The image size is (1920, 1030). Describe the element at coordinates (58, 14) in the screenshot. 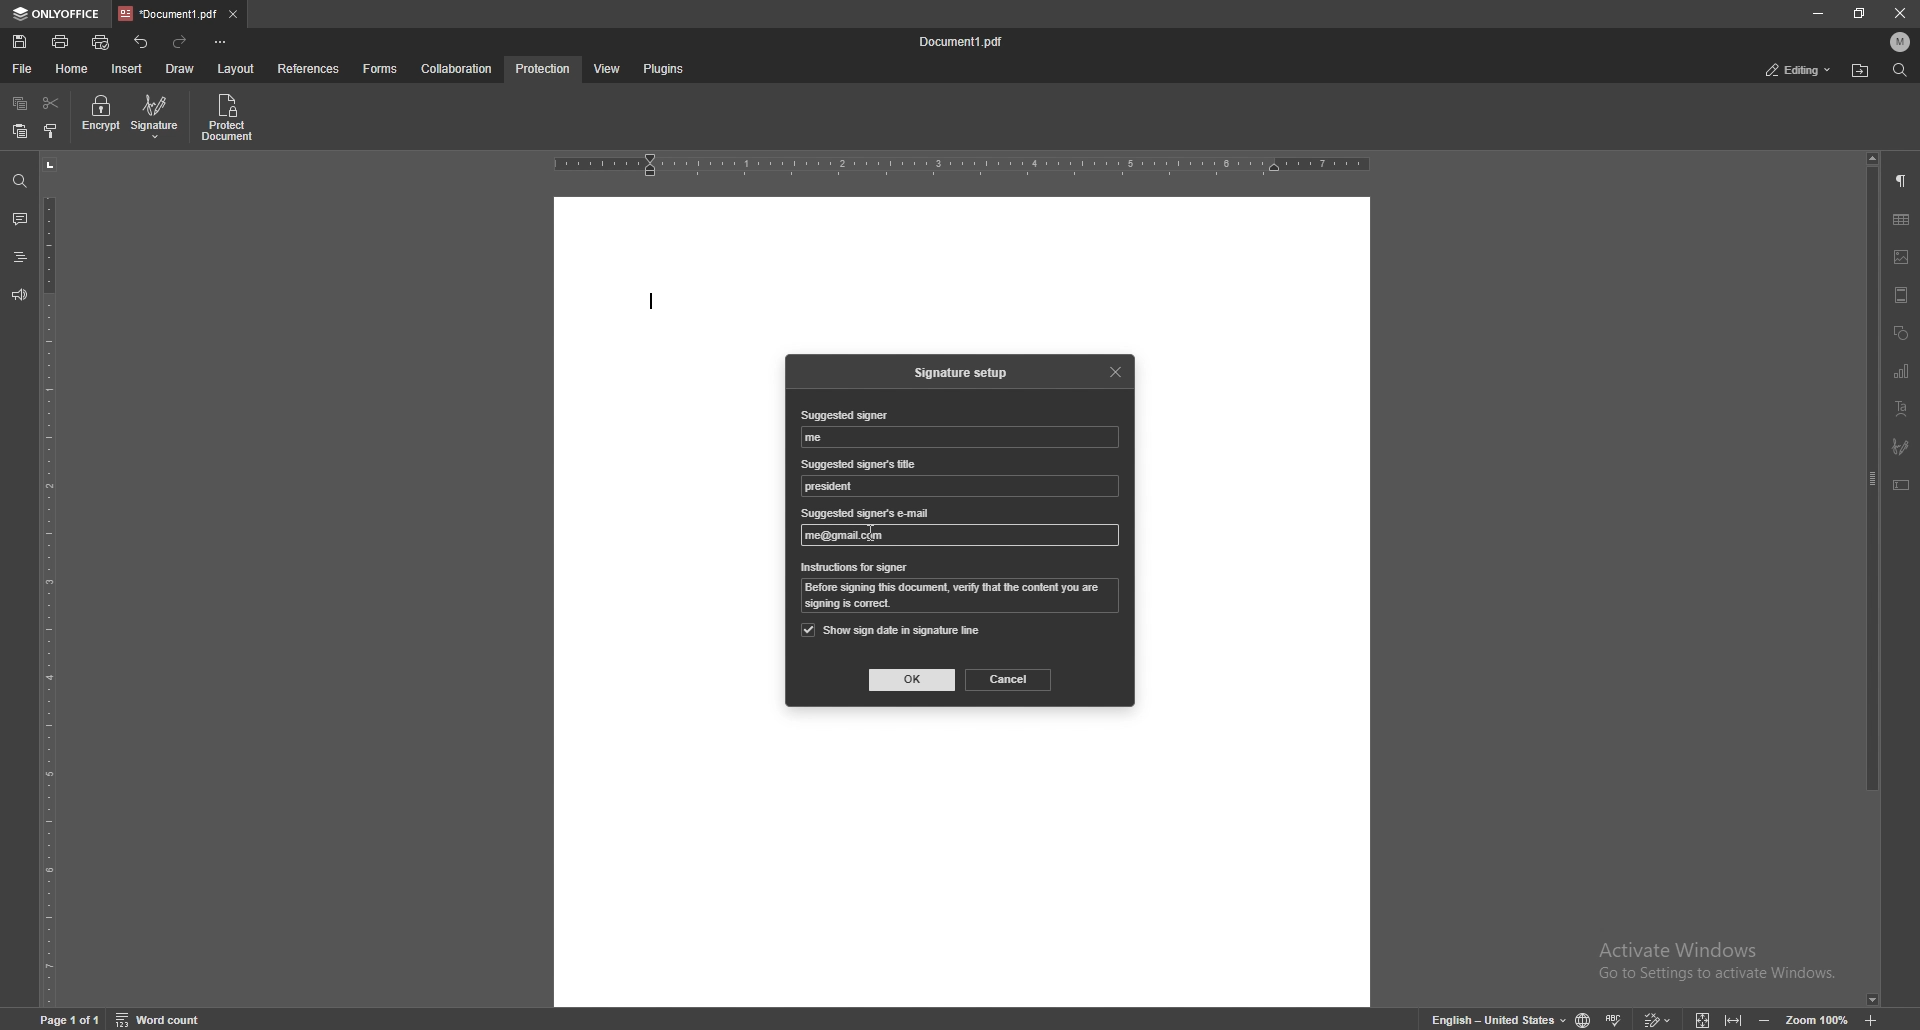

I see `onlyoffice` at that location.